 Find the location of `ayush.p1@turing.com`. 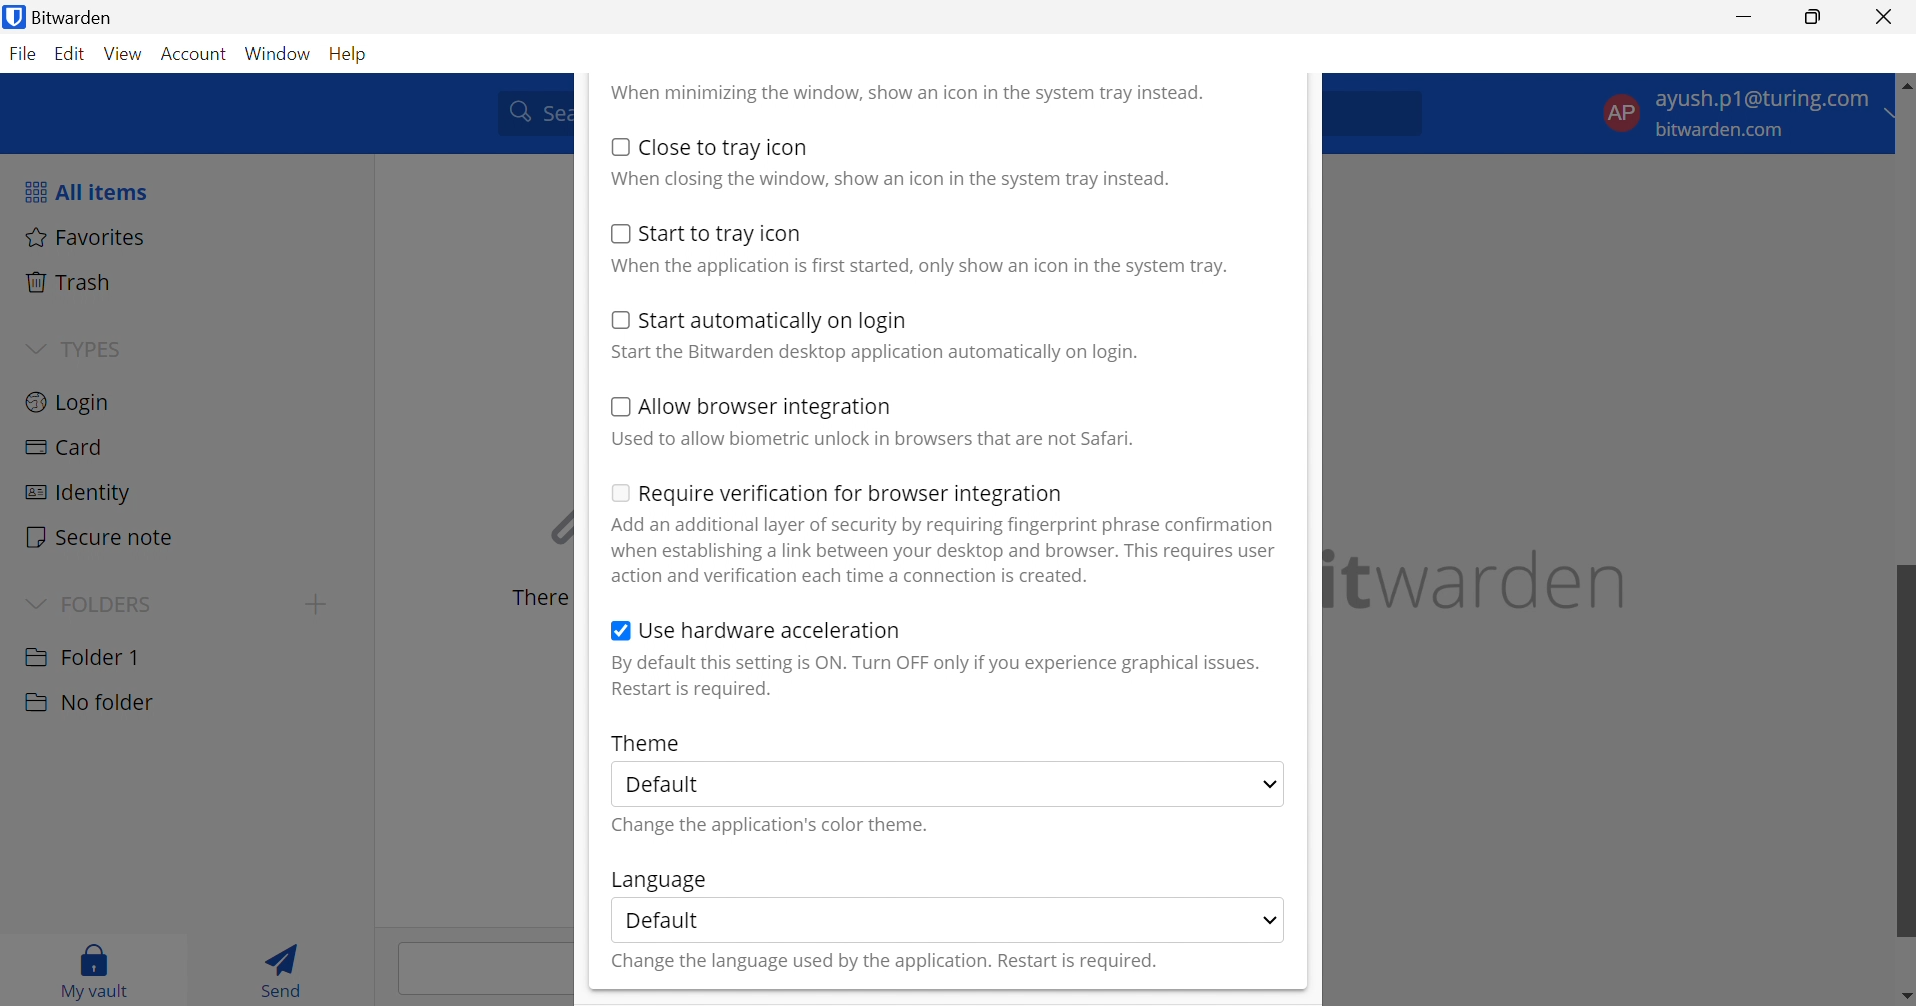

ayush.p1@turing.com is located at coordinates (1762, 102).